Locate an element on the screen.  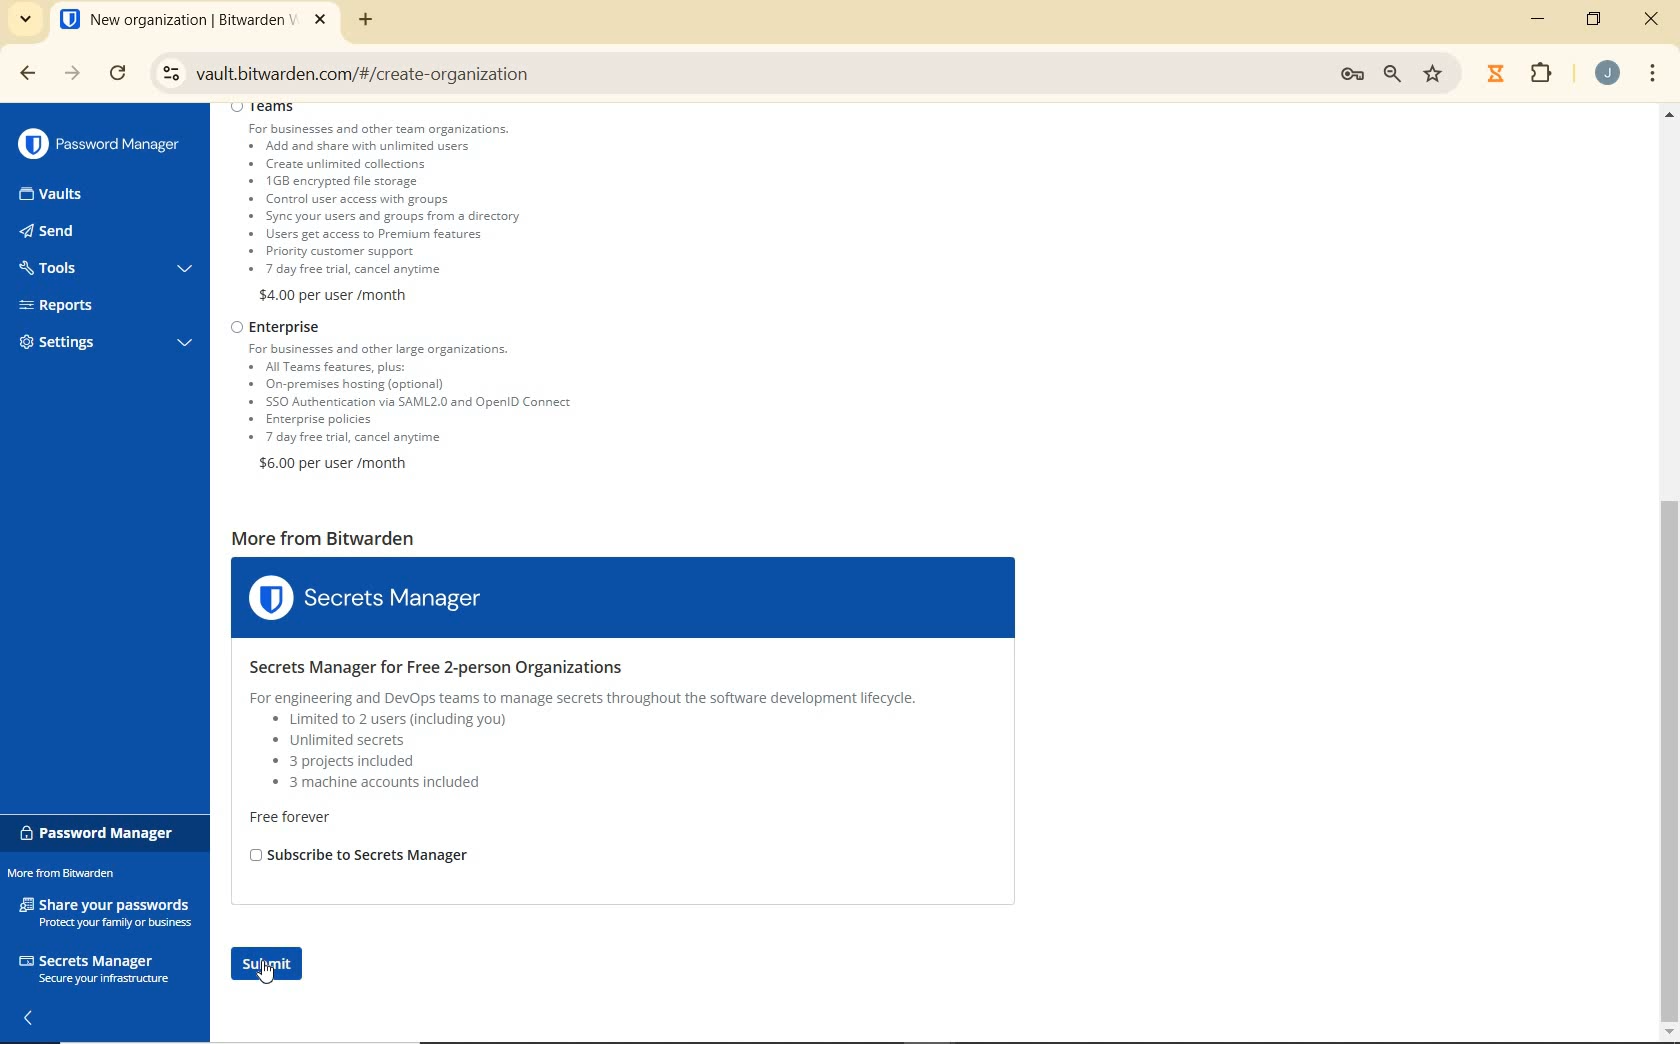
MENU is located at coordinates (1653, 70).